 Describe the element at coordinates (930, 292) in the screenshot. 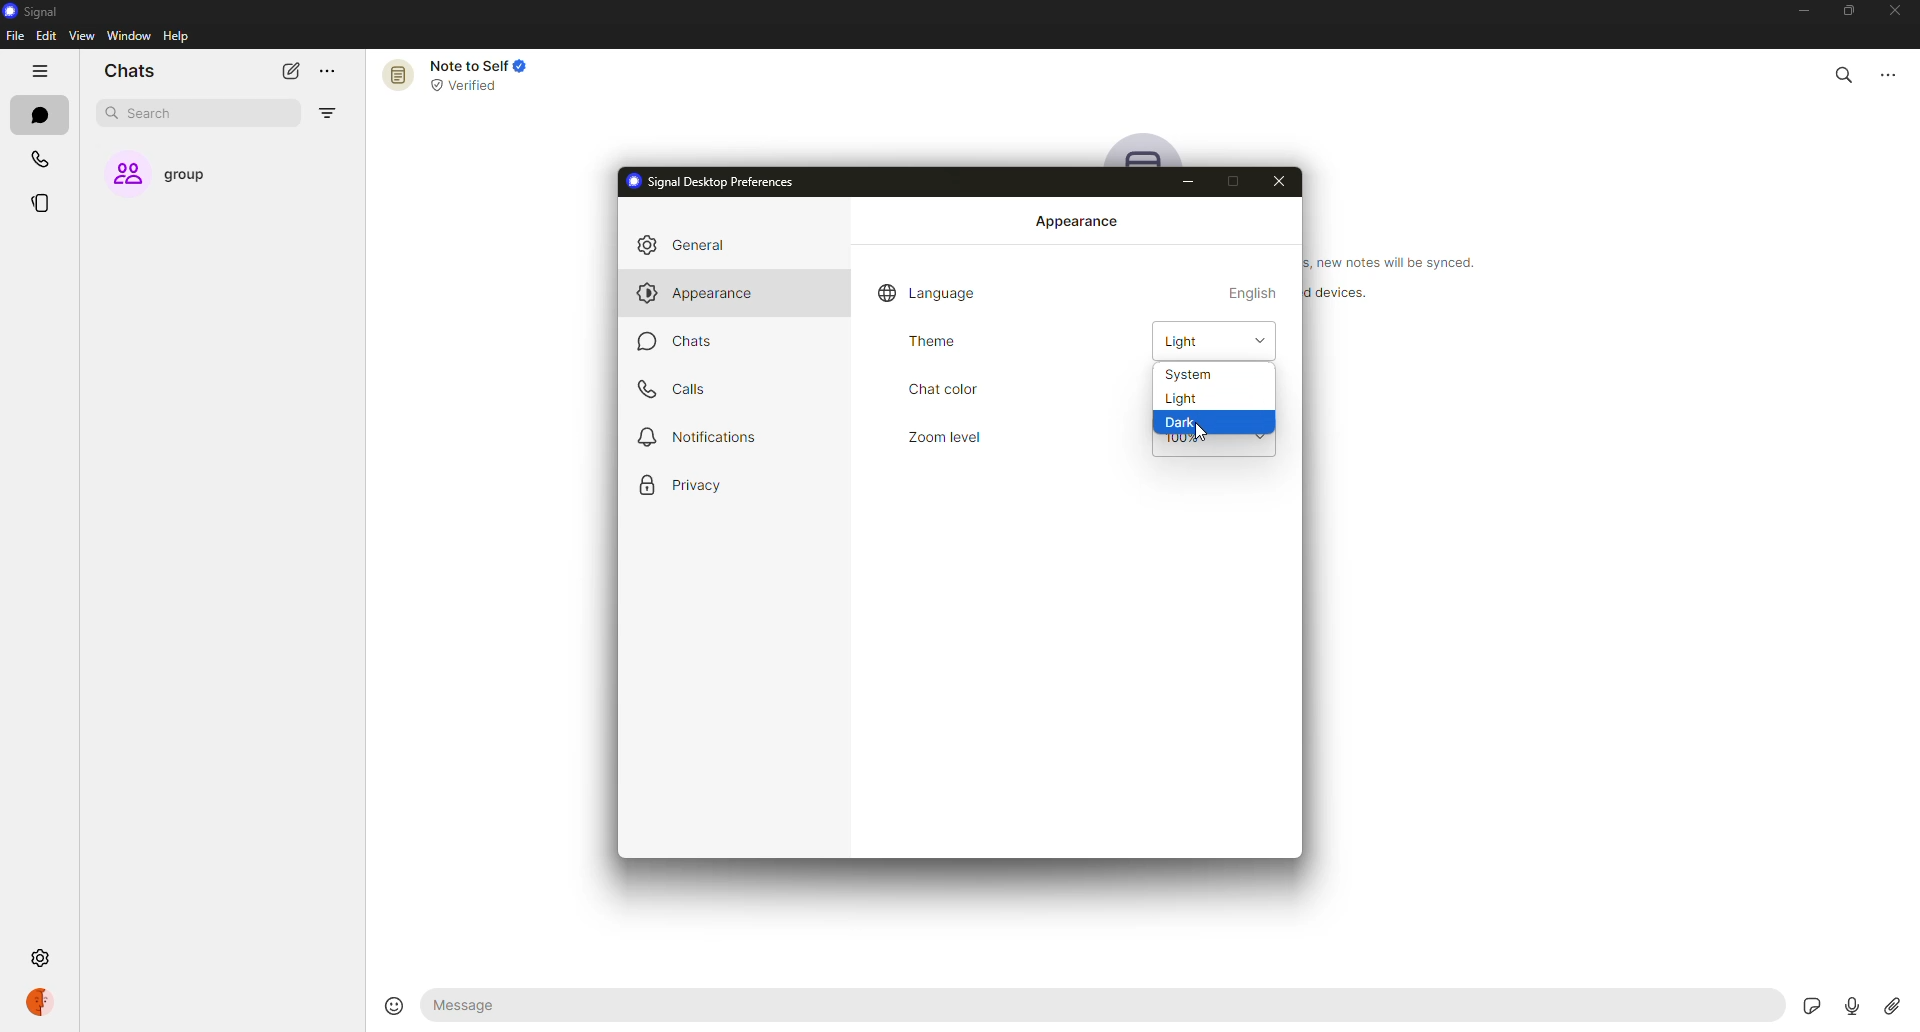

I see `language` at that location.